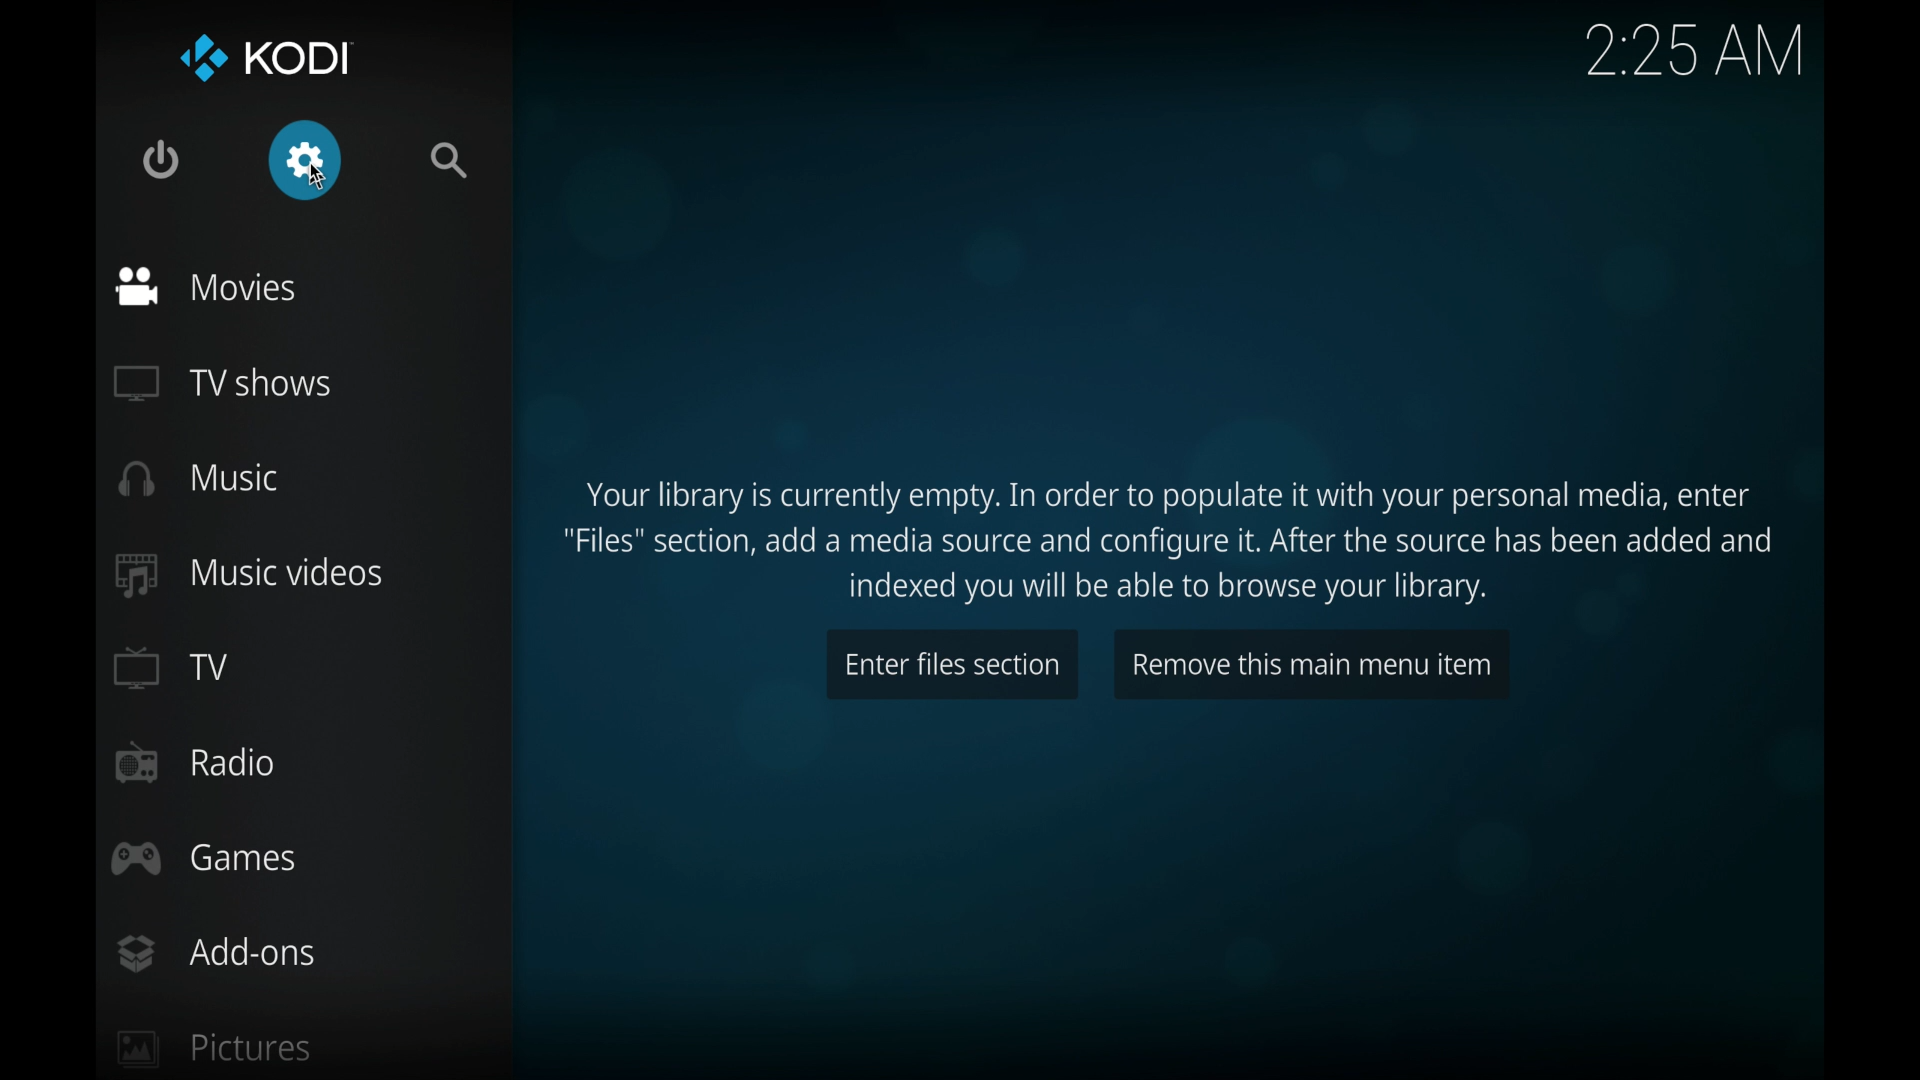 This screenshot has height=1080, width=1920. What do you see at coordinates (1310, 662) in the screenshot?
I see `remove this main menu item` at bounding box center [1310, 662].